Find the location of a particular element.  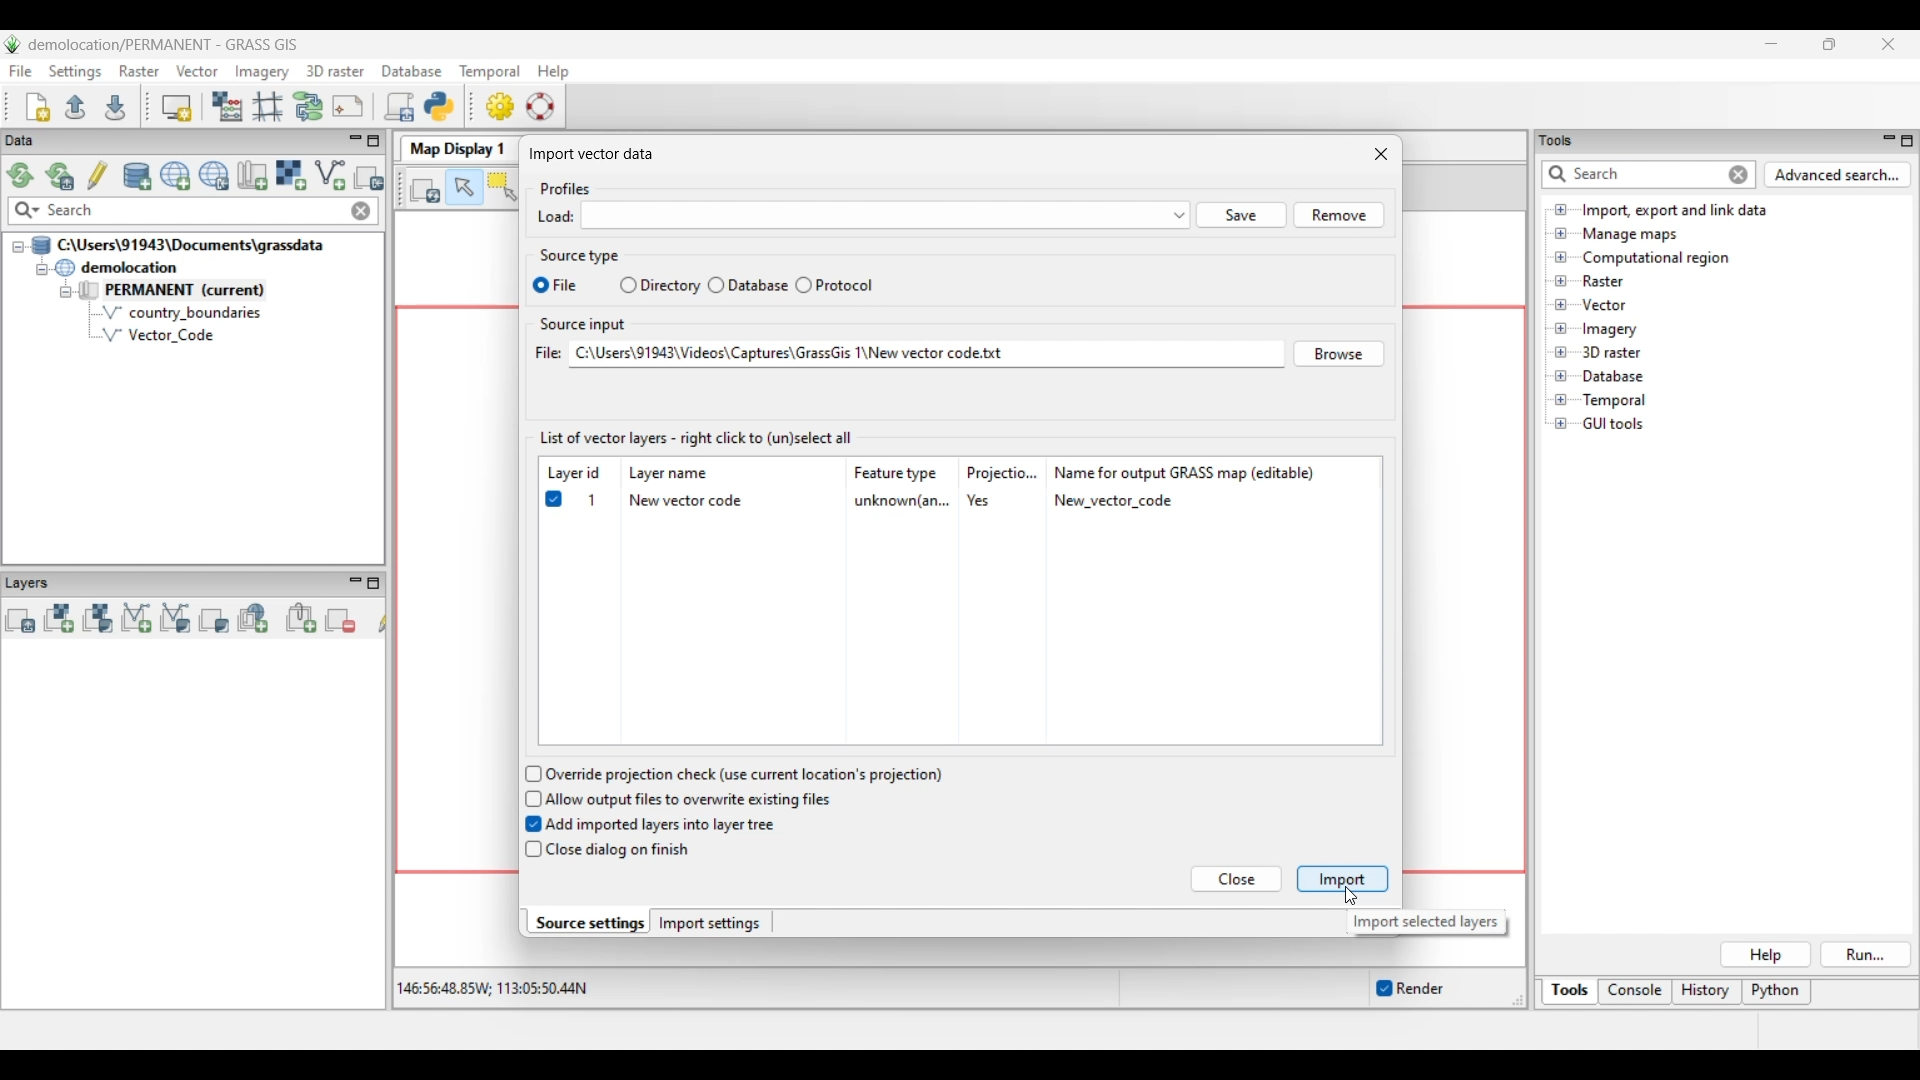

Database menu is located at coordinates (412, 72).